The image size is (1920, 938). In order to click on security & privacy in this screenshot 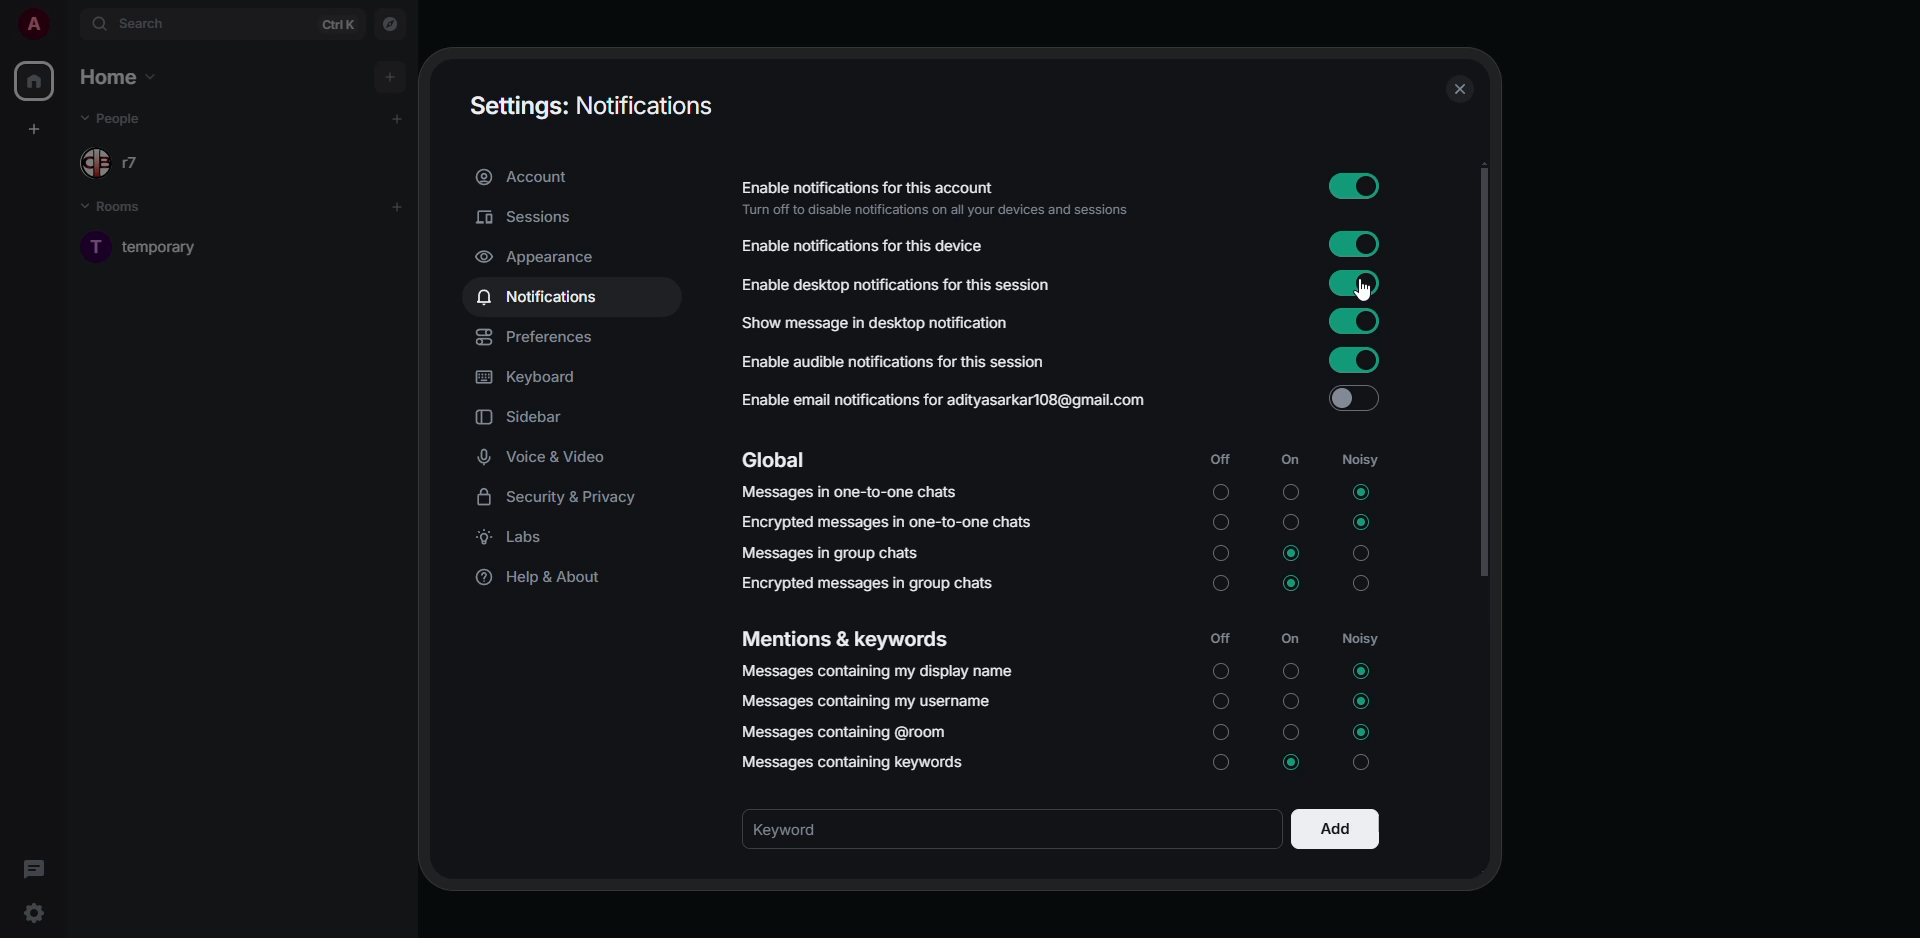, I will do `click(559, 496)`.